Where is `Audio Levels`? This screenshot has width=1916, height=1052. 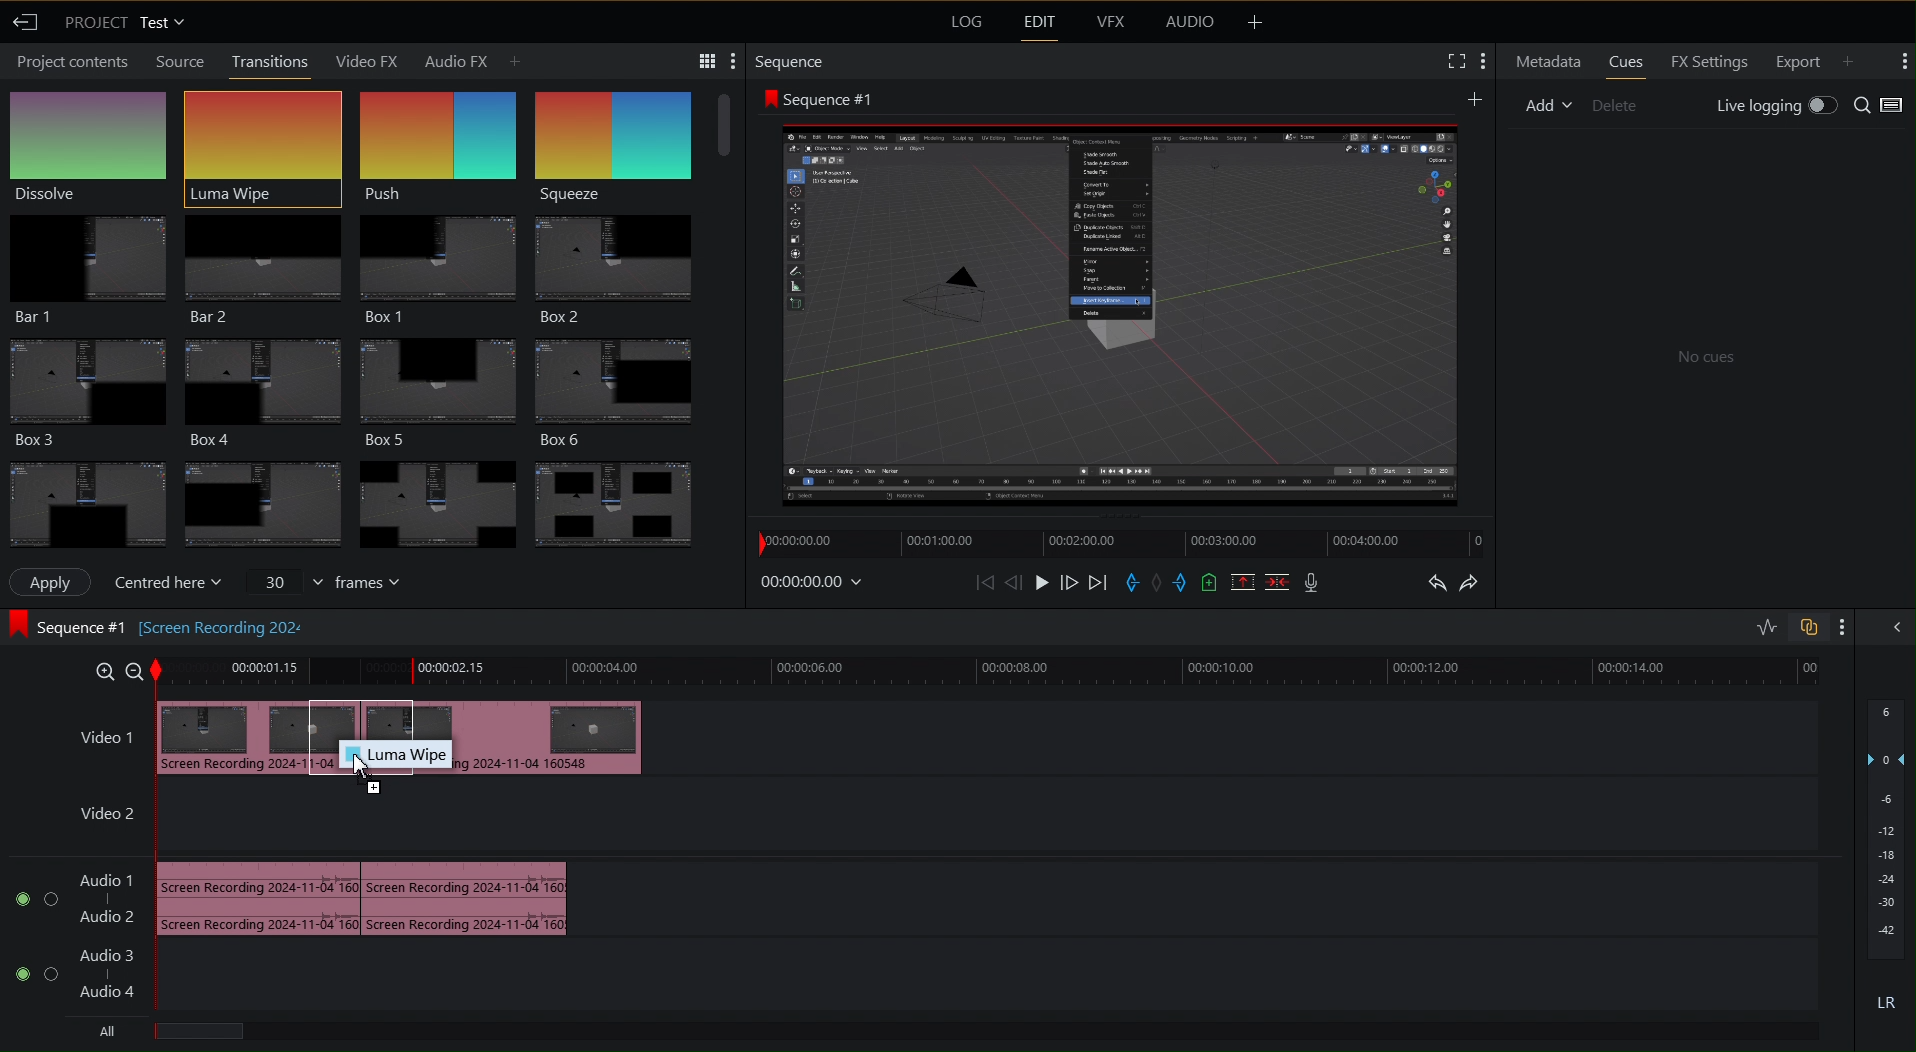
Audio Levels is located at coordinates (1886, 860).